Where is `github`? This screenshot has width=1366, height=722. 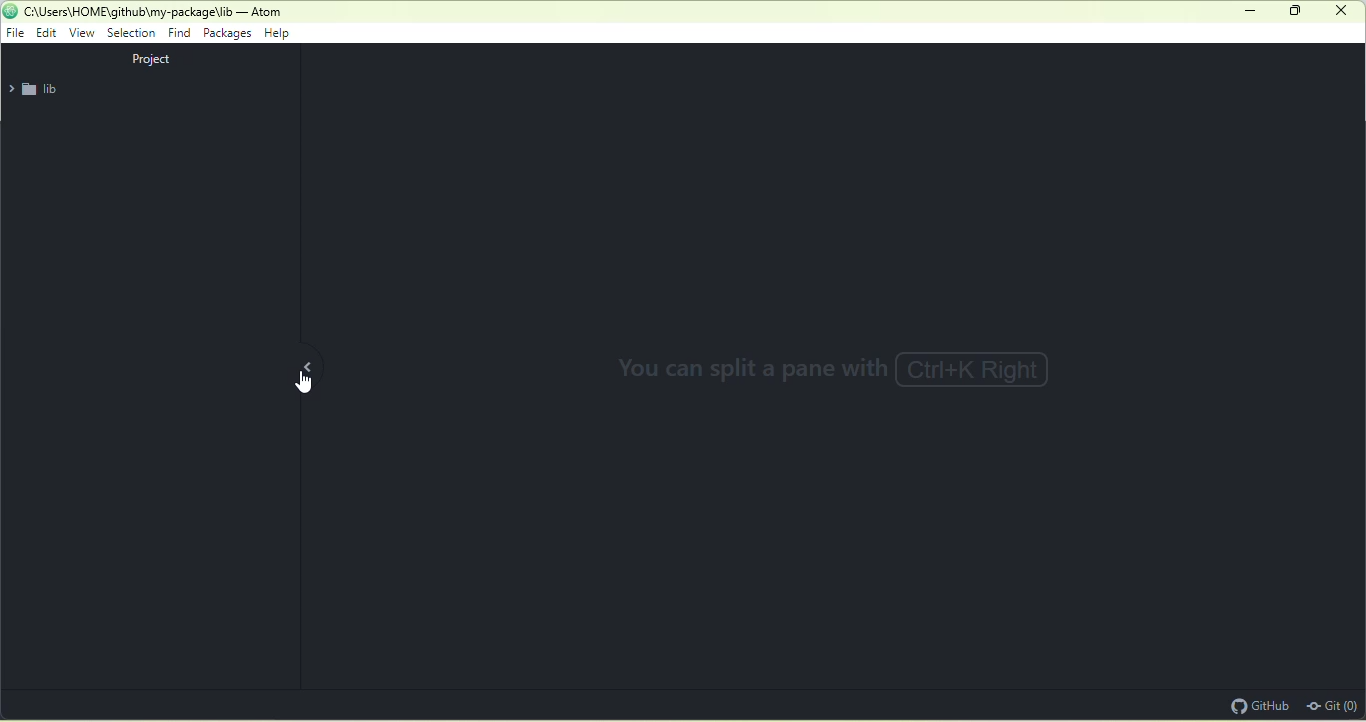
github is located at coordinates (1257, 704).